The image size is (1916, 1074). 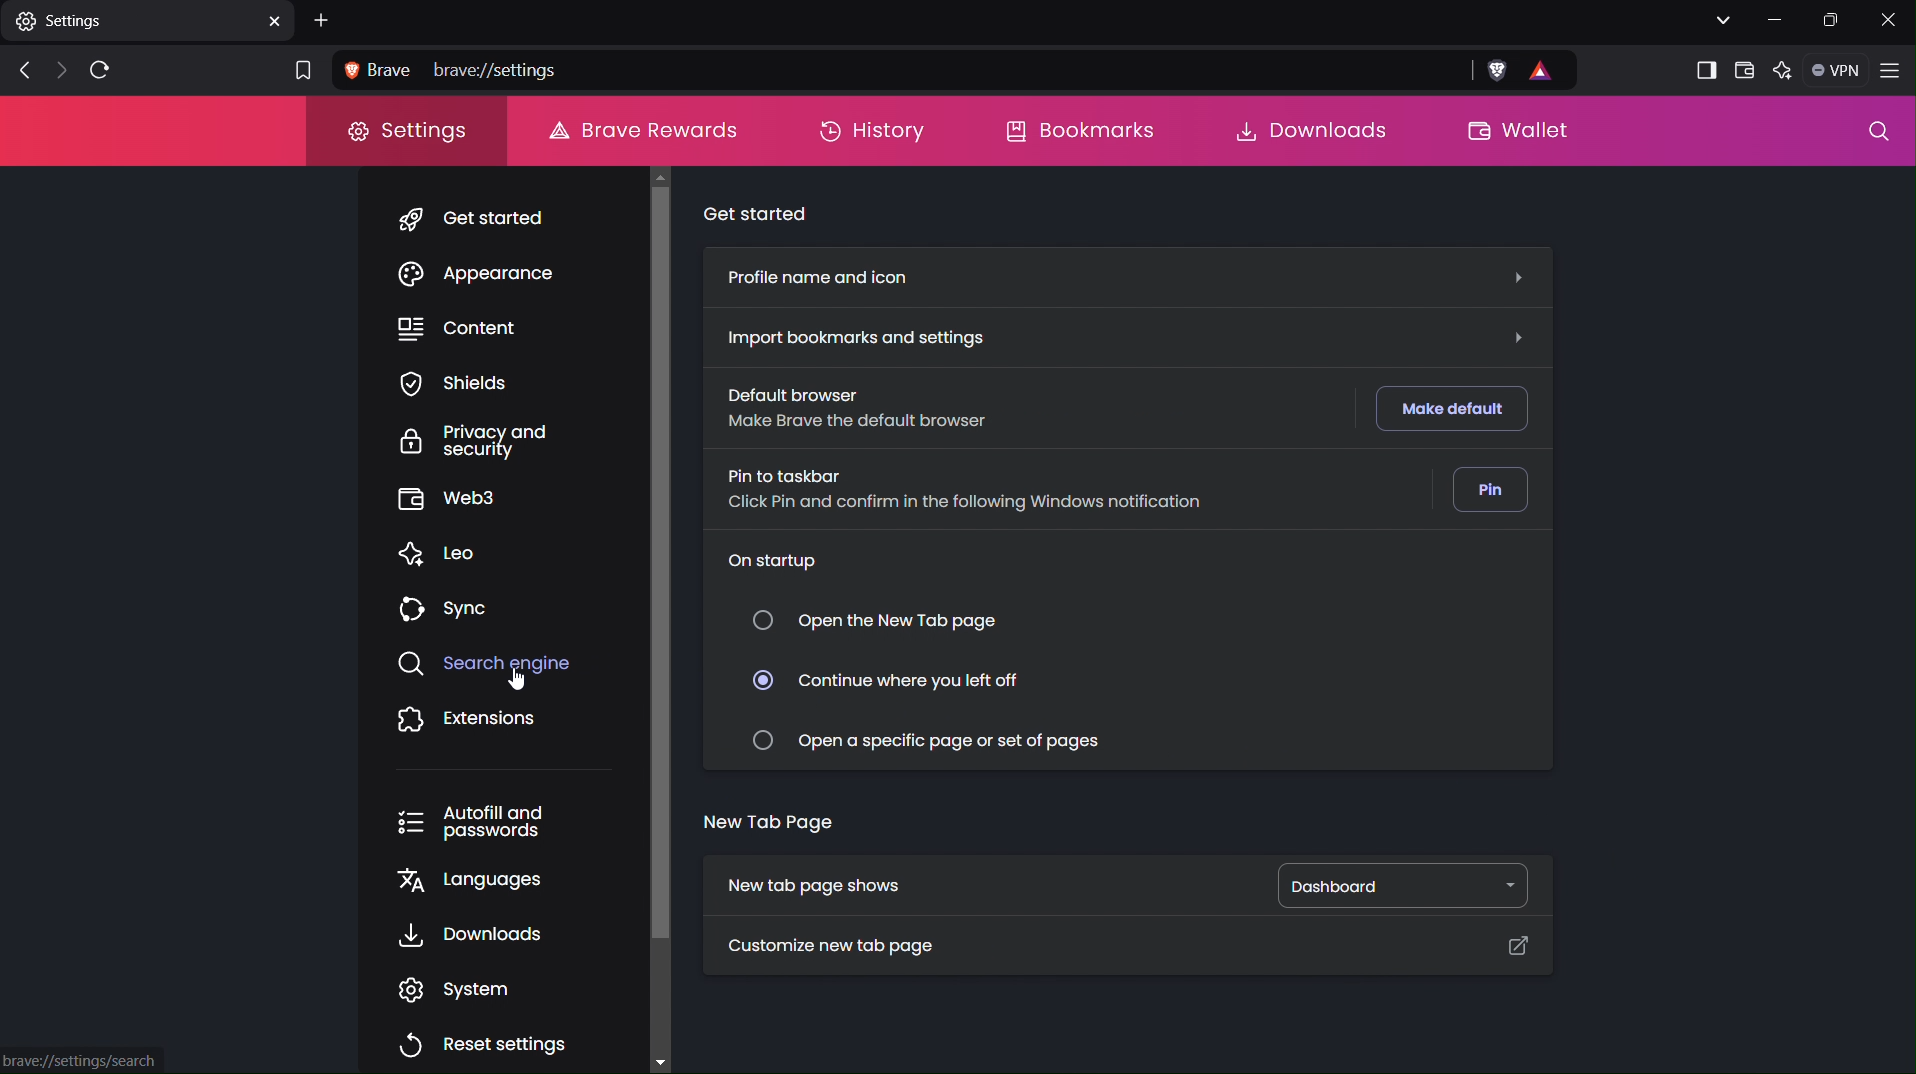 I want to click on New Tab Page, so click(x=765, y=819).